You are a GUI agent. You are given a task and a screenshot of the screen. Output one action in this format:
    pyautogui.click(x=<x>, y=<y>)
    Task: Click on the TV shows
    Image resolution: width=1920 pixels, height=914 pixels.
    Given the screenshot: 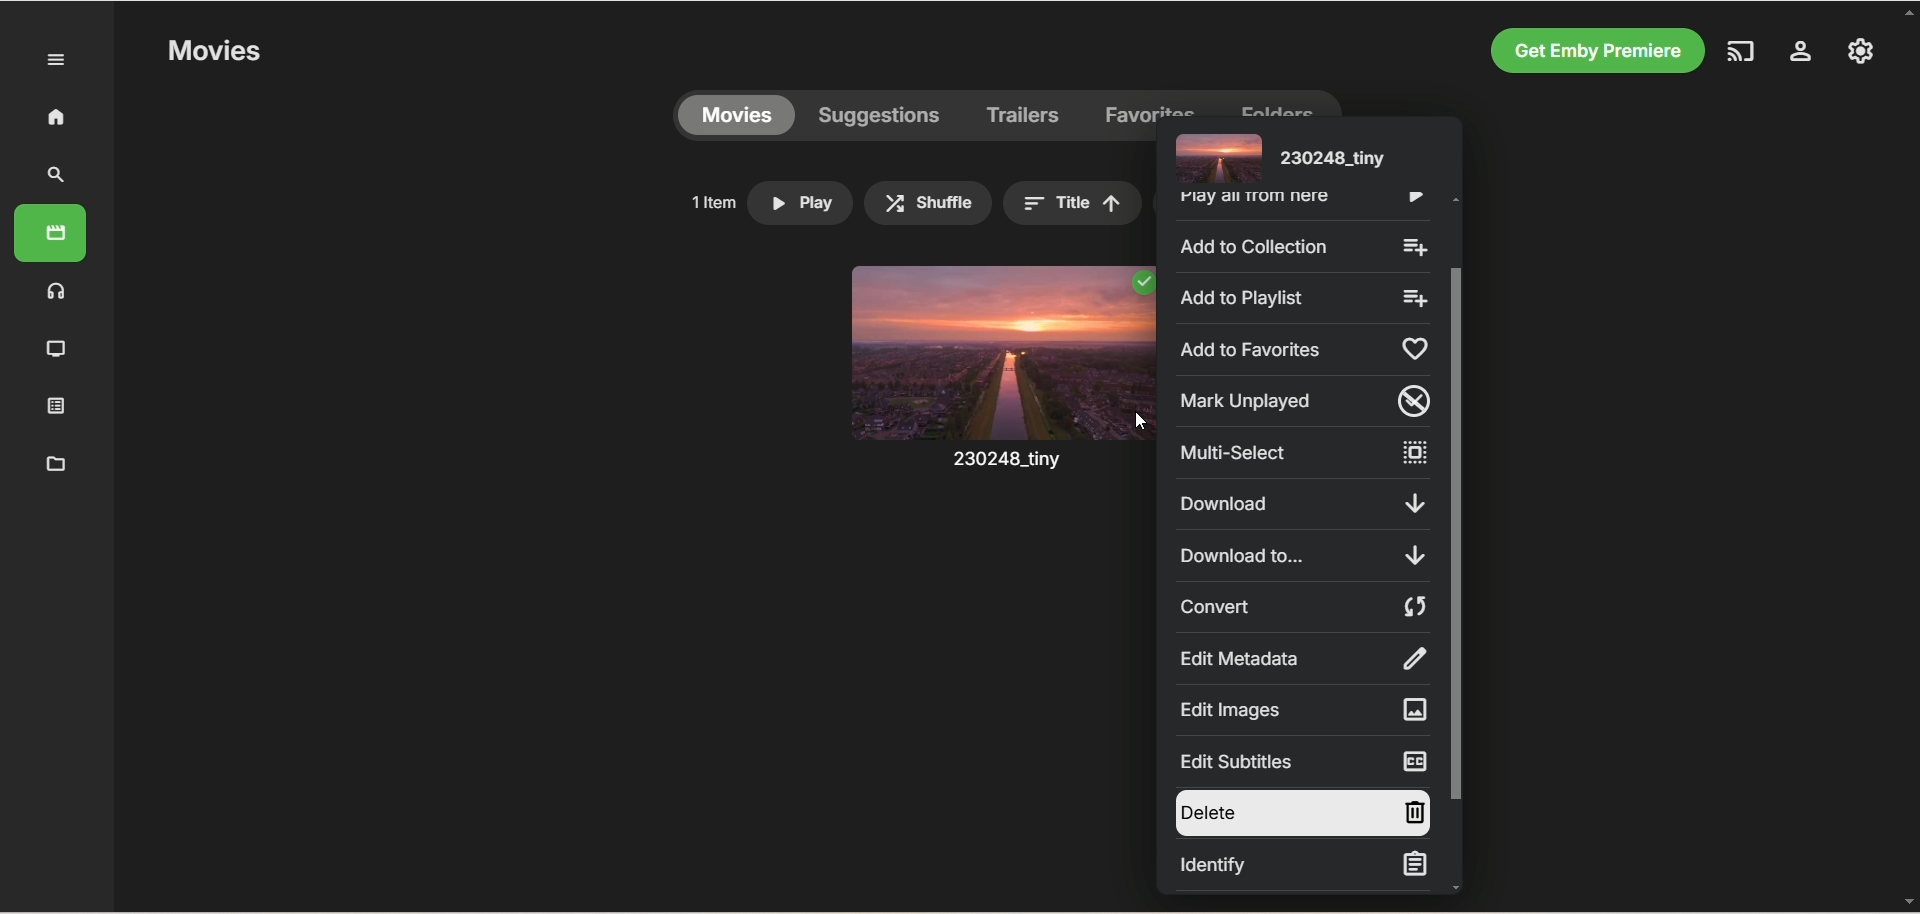 What is the action you would take?
    pyautogui.click(x=57, y=350)
    